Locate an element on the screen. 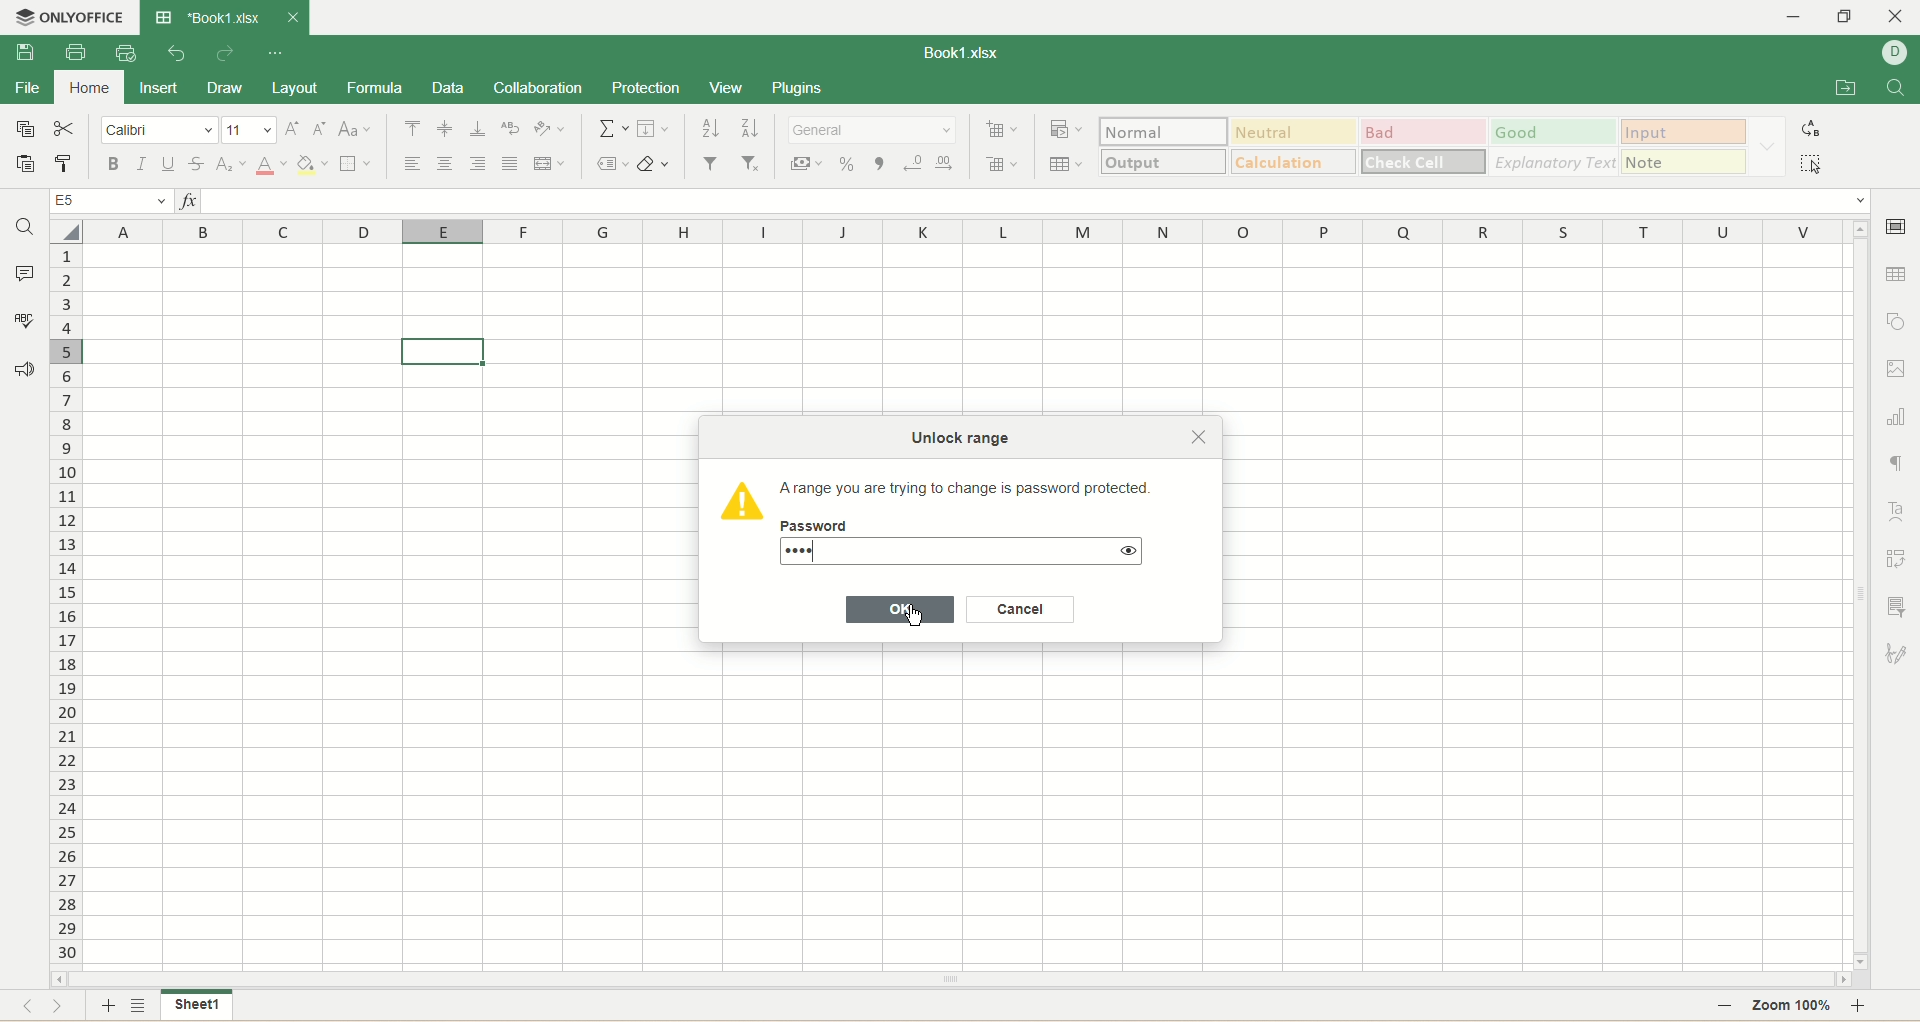 This screenshot has height=1022, width=1920. table settings is located at coordinates (1897, 276).